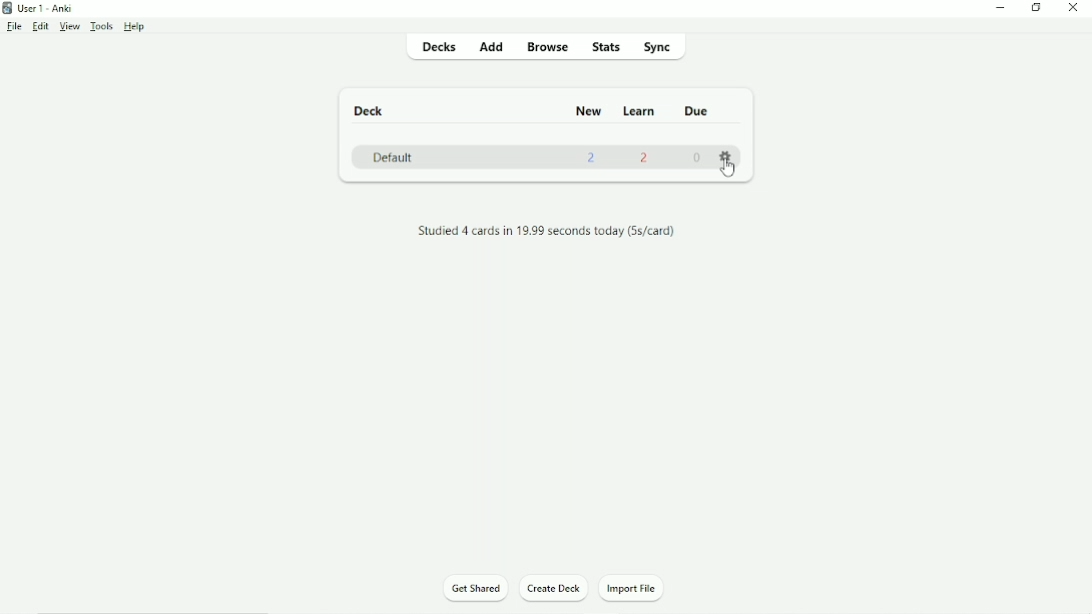 The image size is (1092, 614). I want to click on Close, so click(1078, 8).